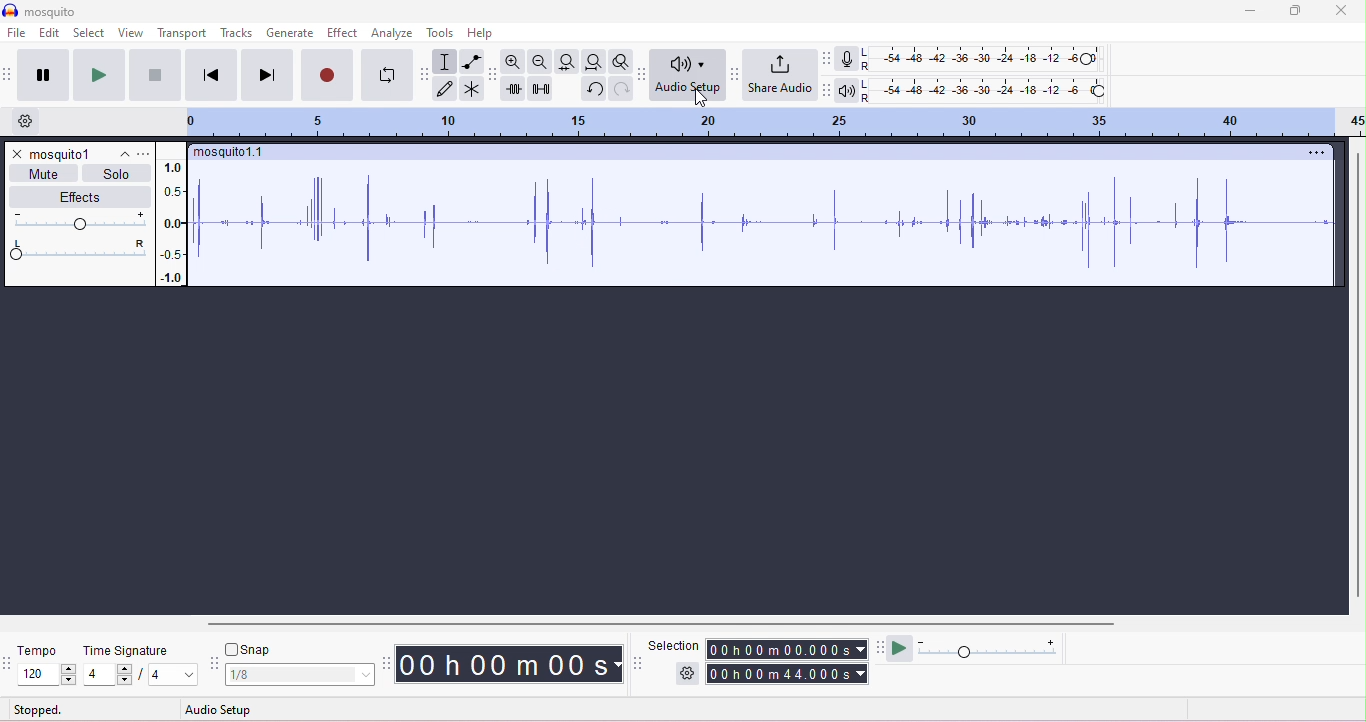 The image size is (1366, 722). I want to click on tempo tool bar, so click(9, 661).